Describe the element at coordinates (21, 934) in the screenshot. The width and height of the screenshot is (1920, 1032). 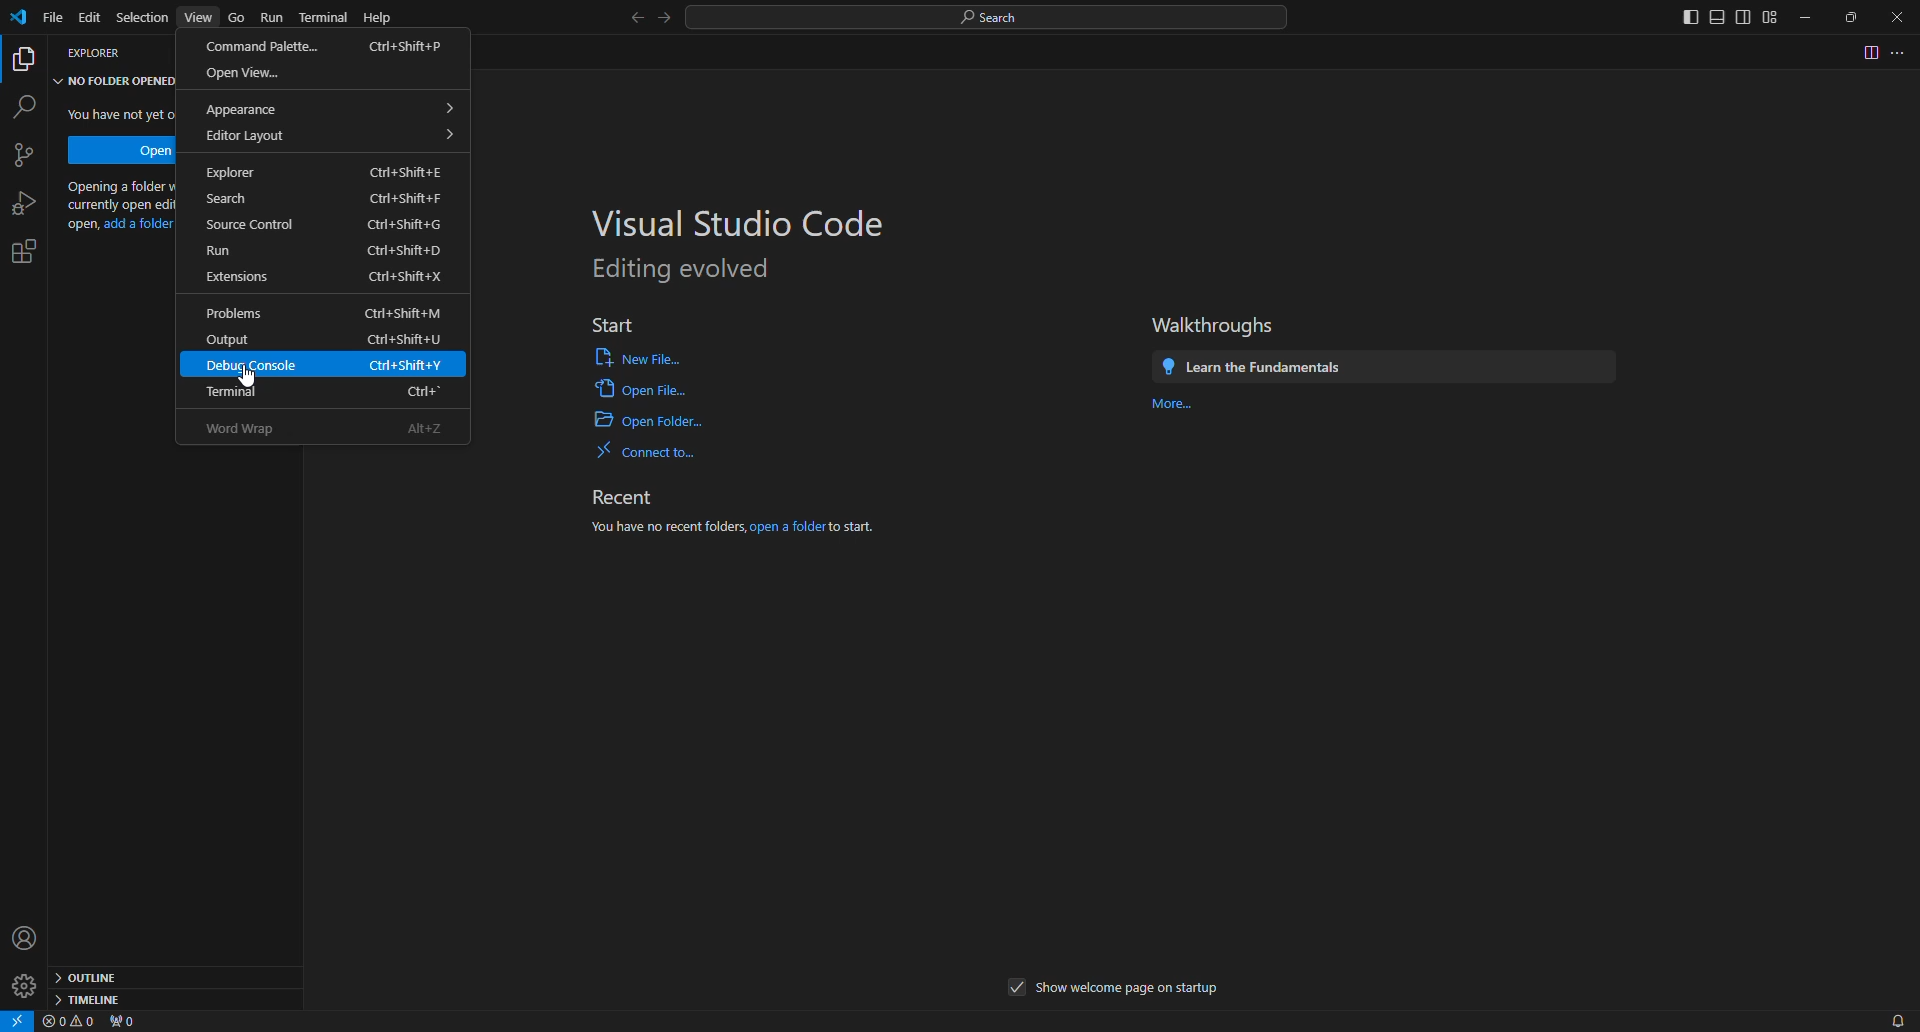
I see `profile` at that location.